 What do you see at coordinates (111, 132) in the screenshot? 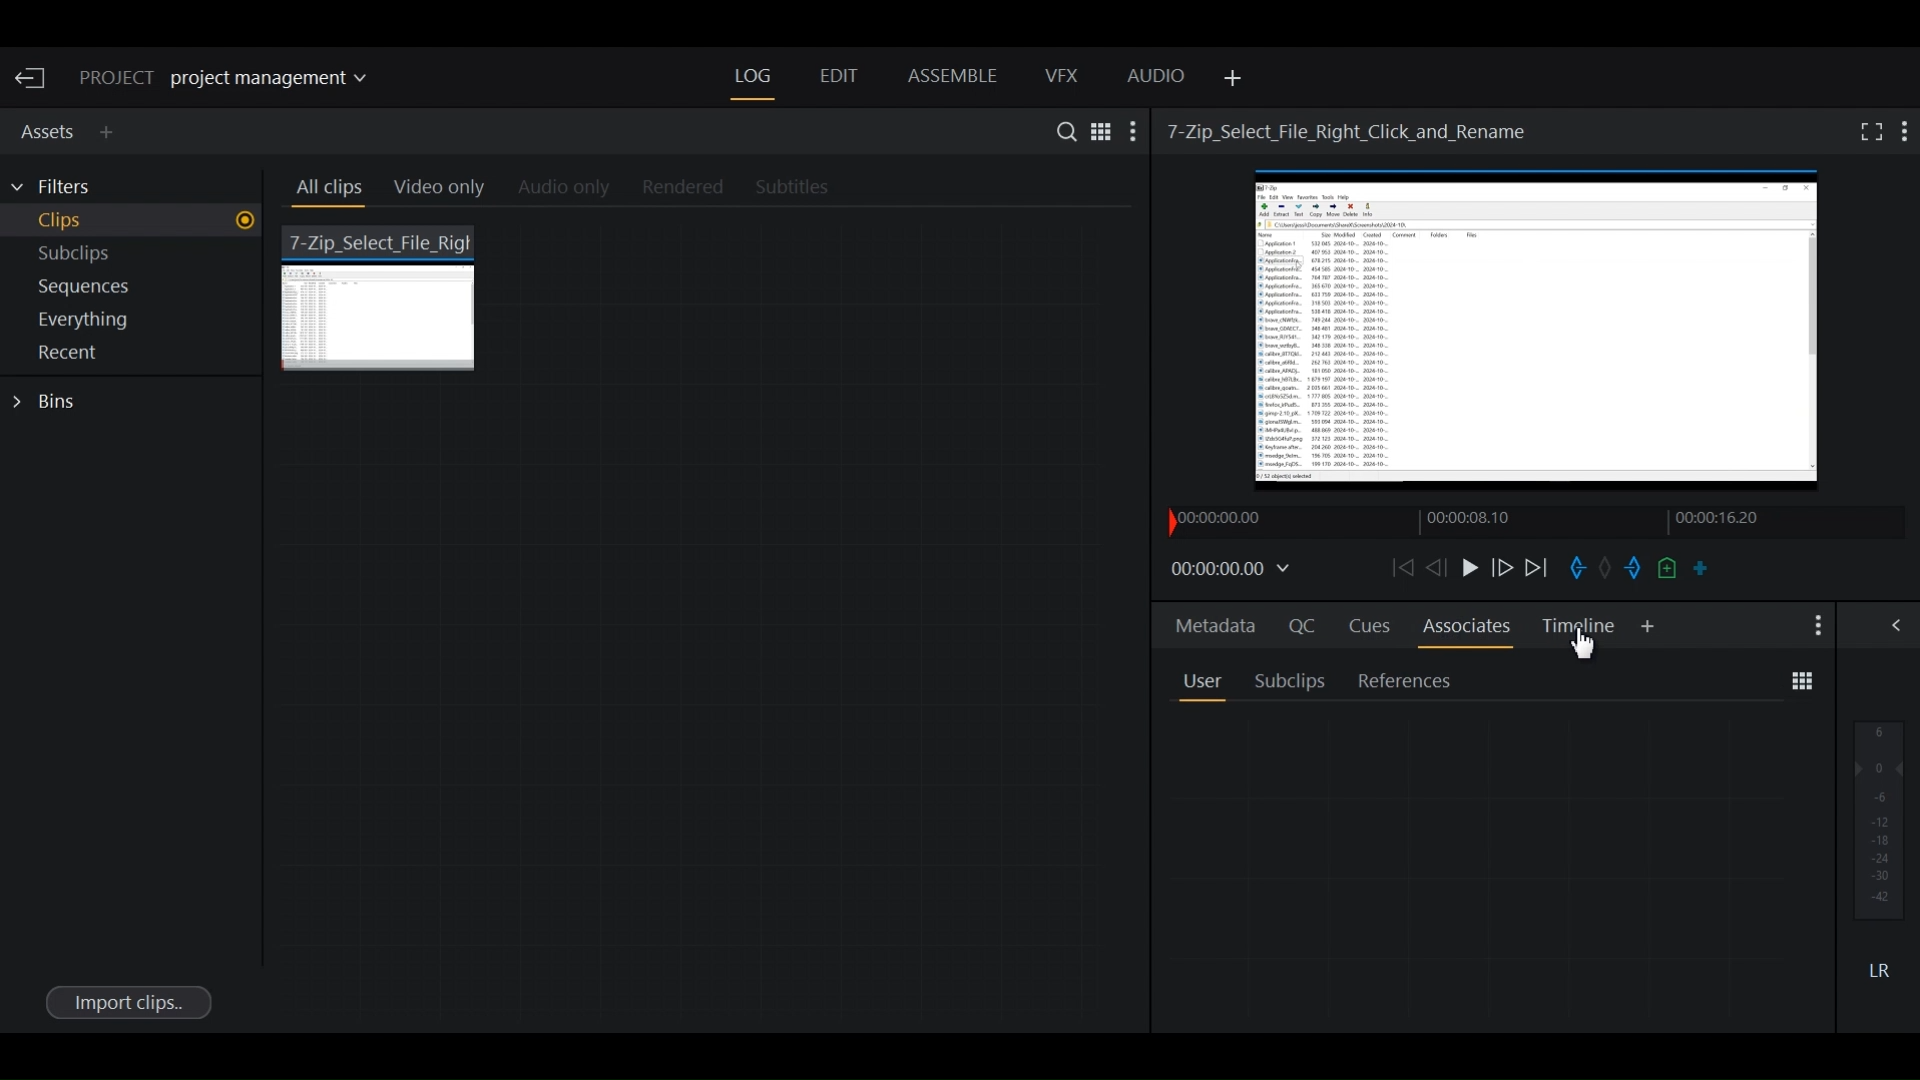
I see `Add Panel` at bounding box center [111, 132].